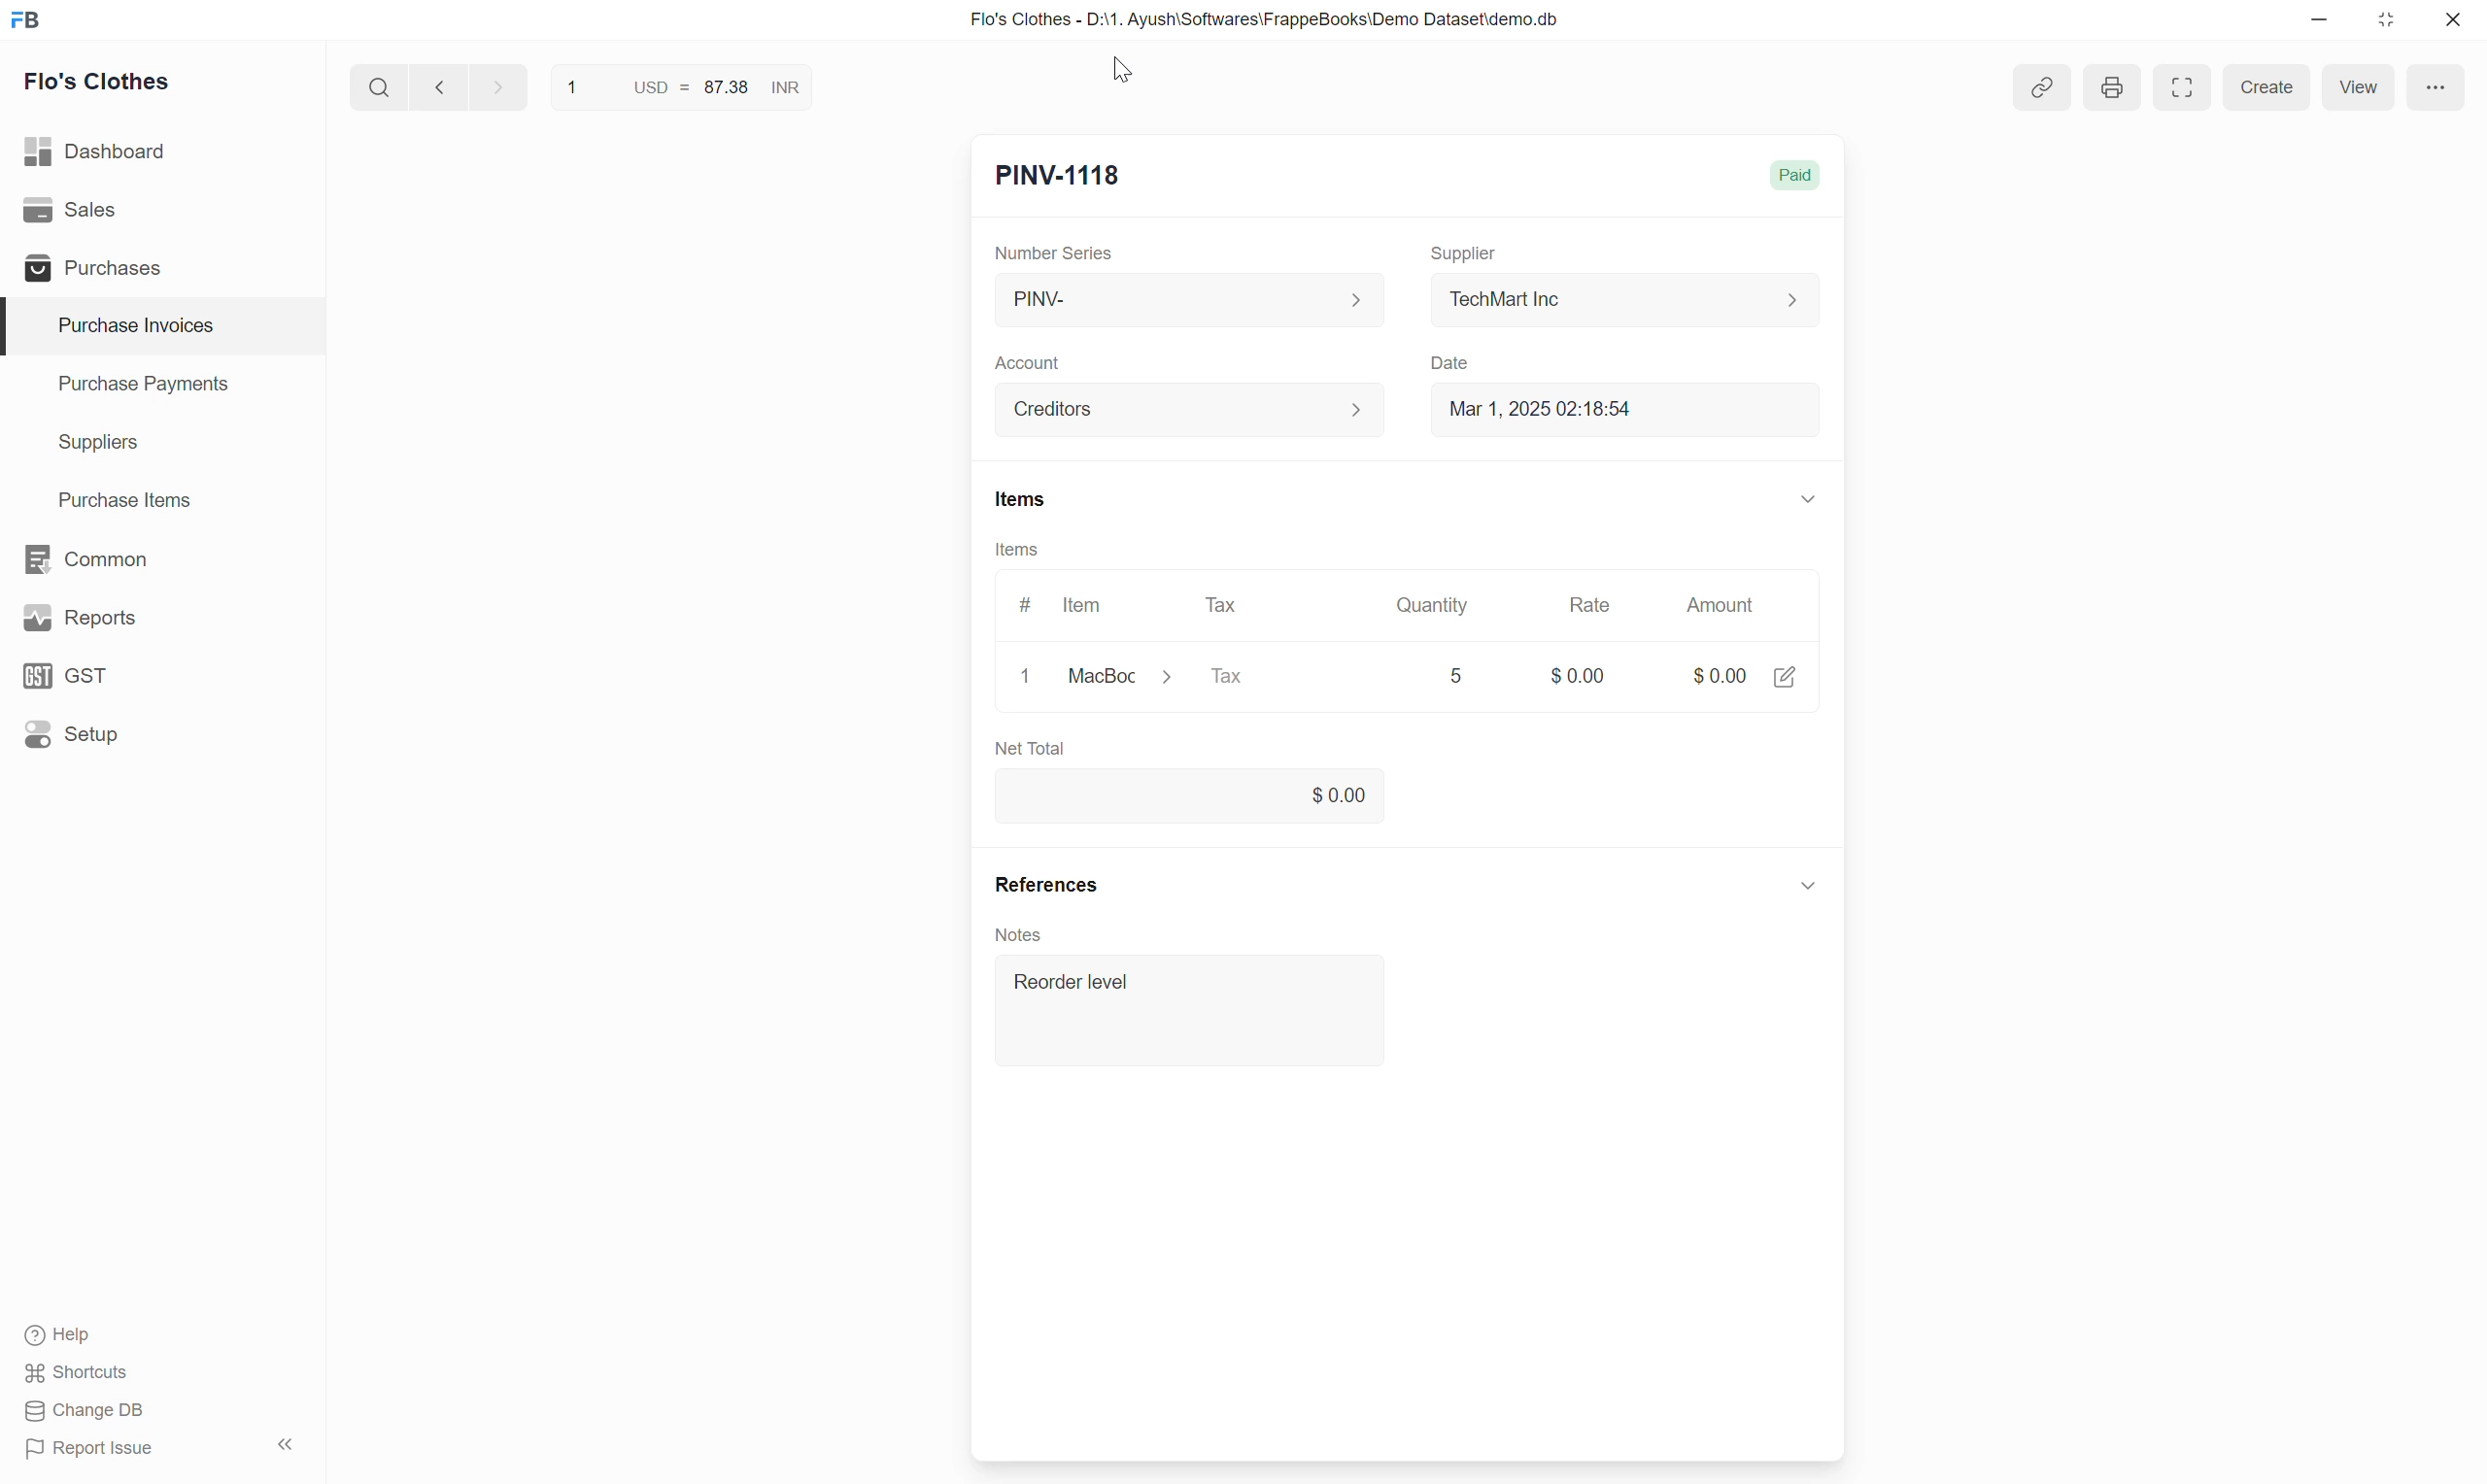 This screenshot has height=1484, width=2487. Describe the element at coordinates (1063, 605) in the screenshot. I see `# Item` at that location.